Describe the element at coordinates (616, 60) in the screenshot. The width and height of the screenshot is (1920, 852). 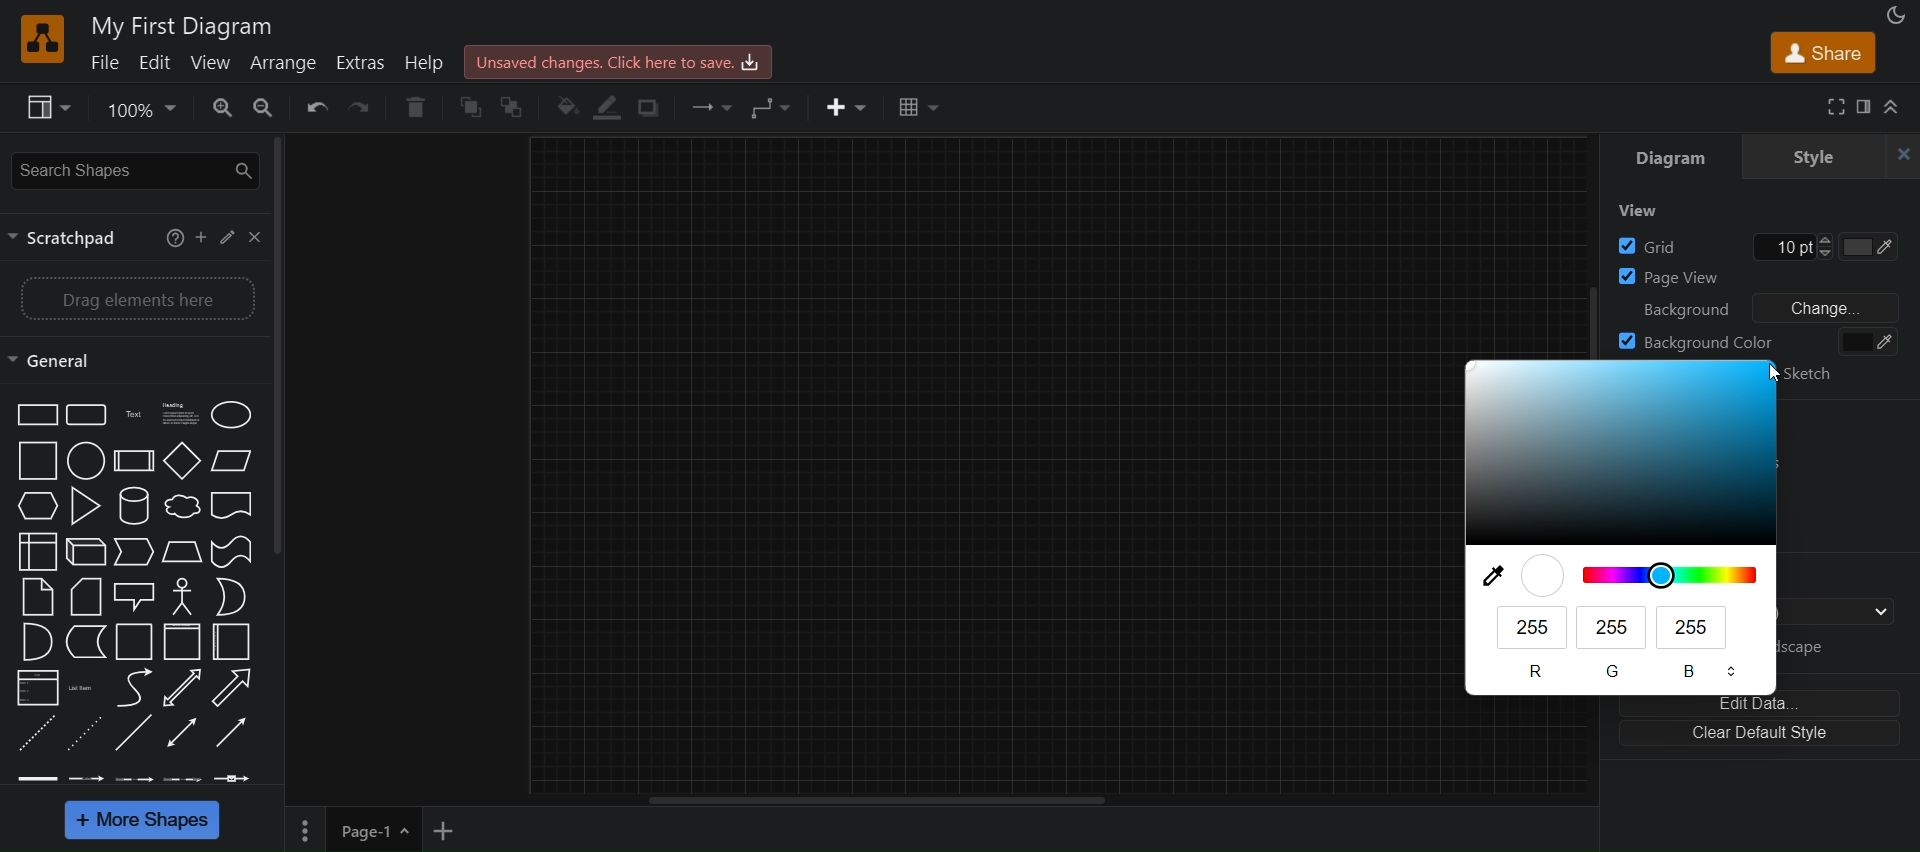
I see `click here to save` at that location.